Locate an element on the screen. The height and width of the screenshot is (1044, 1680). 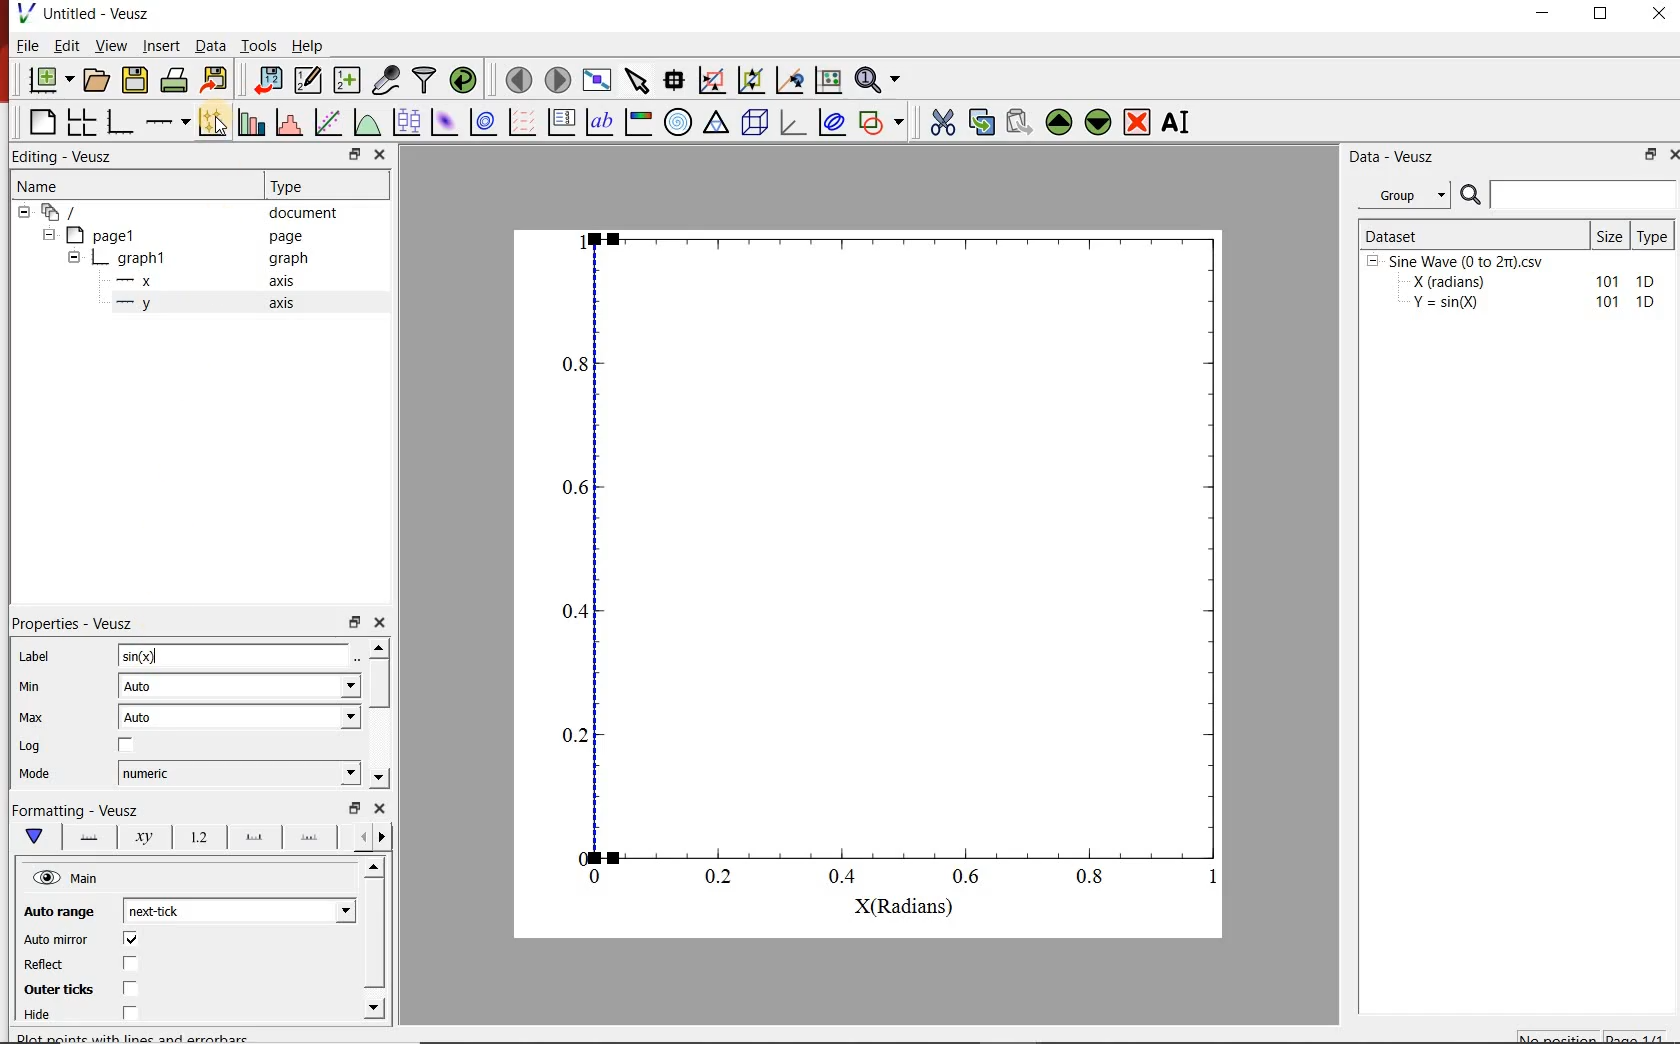
histogram is located at coordinates (291, 121).